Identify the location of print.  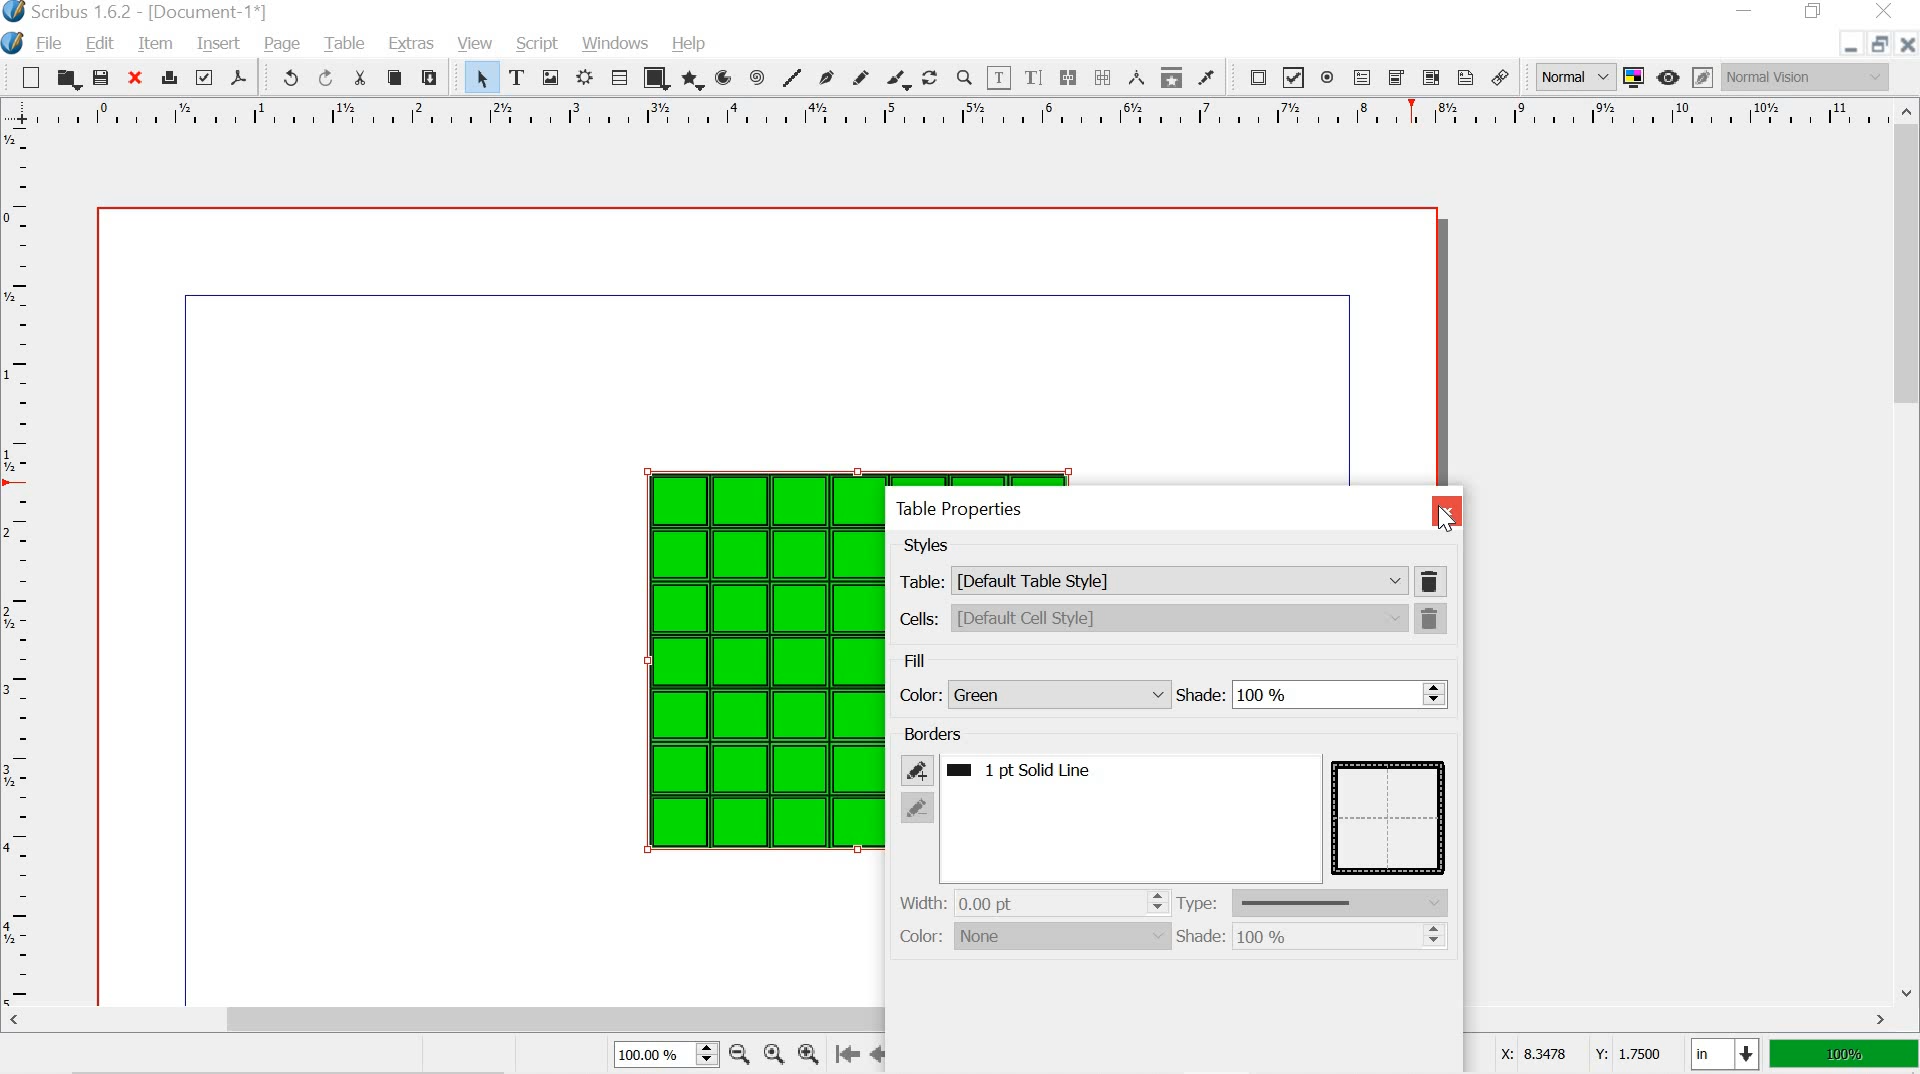
(170, 79).